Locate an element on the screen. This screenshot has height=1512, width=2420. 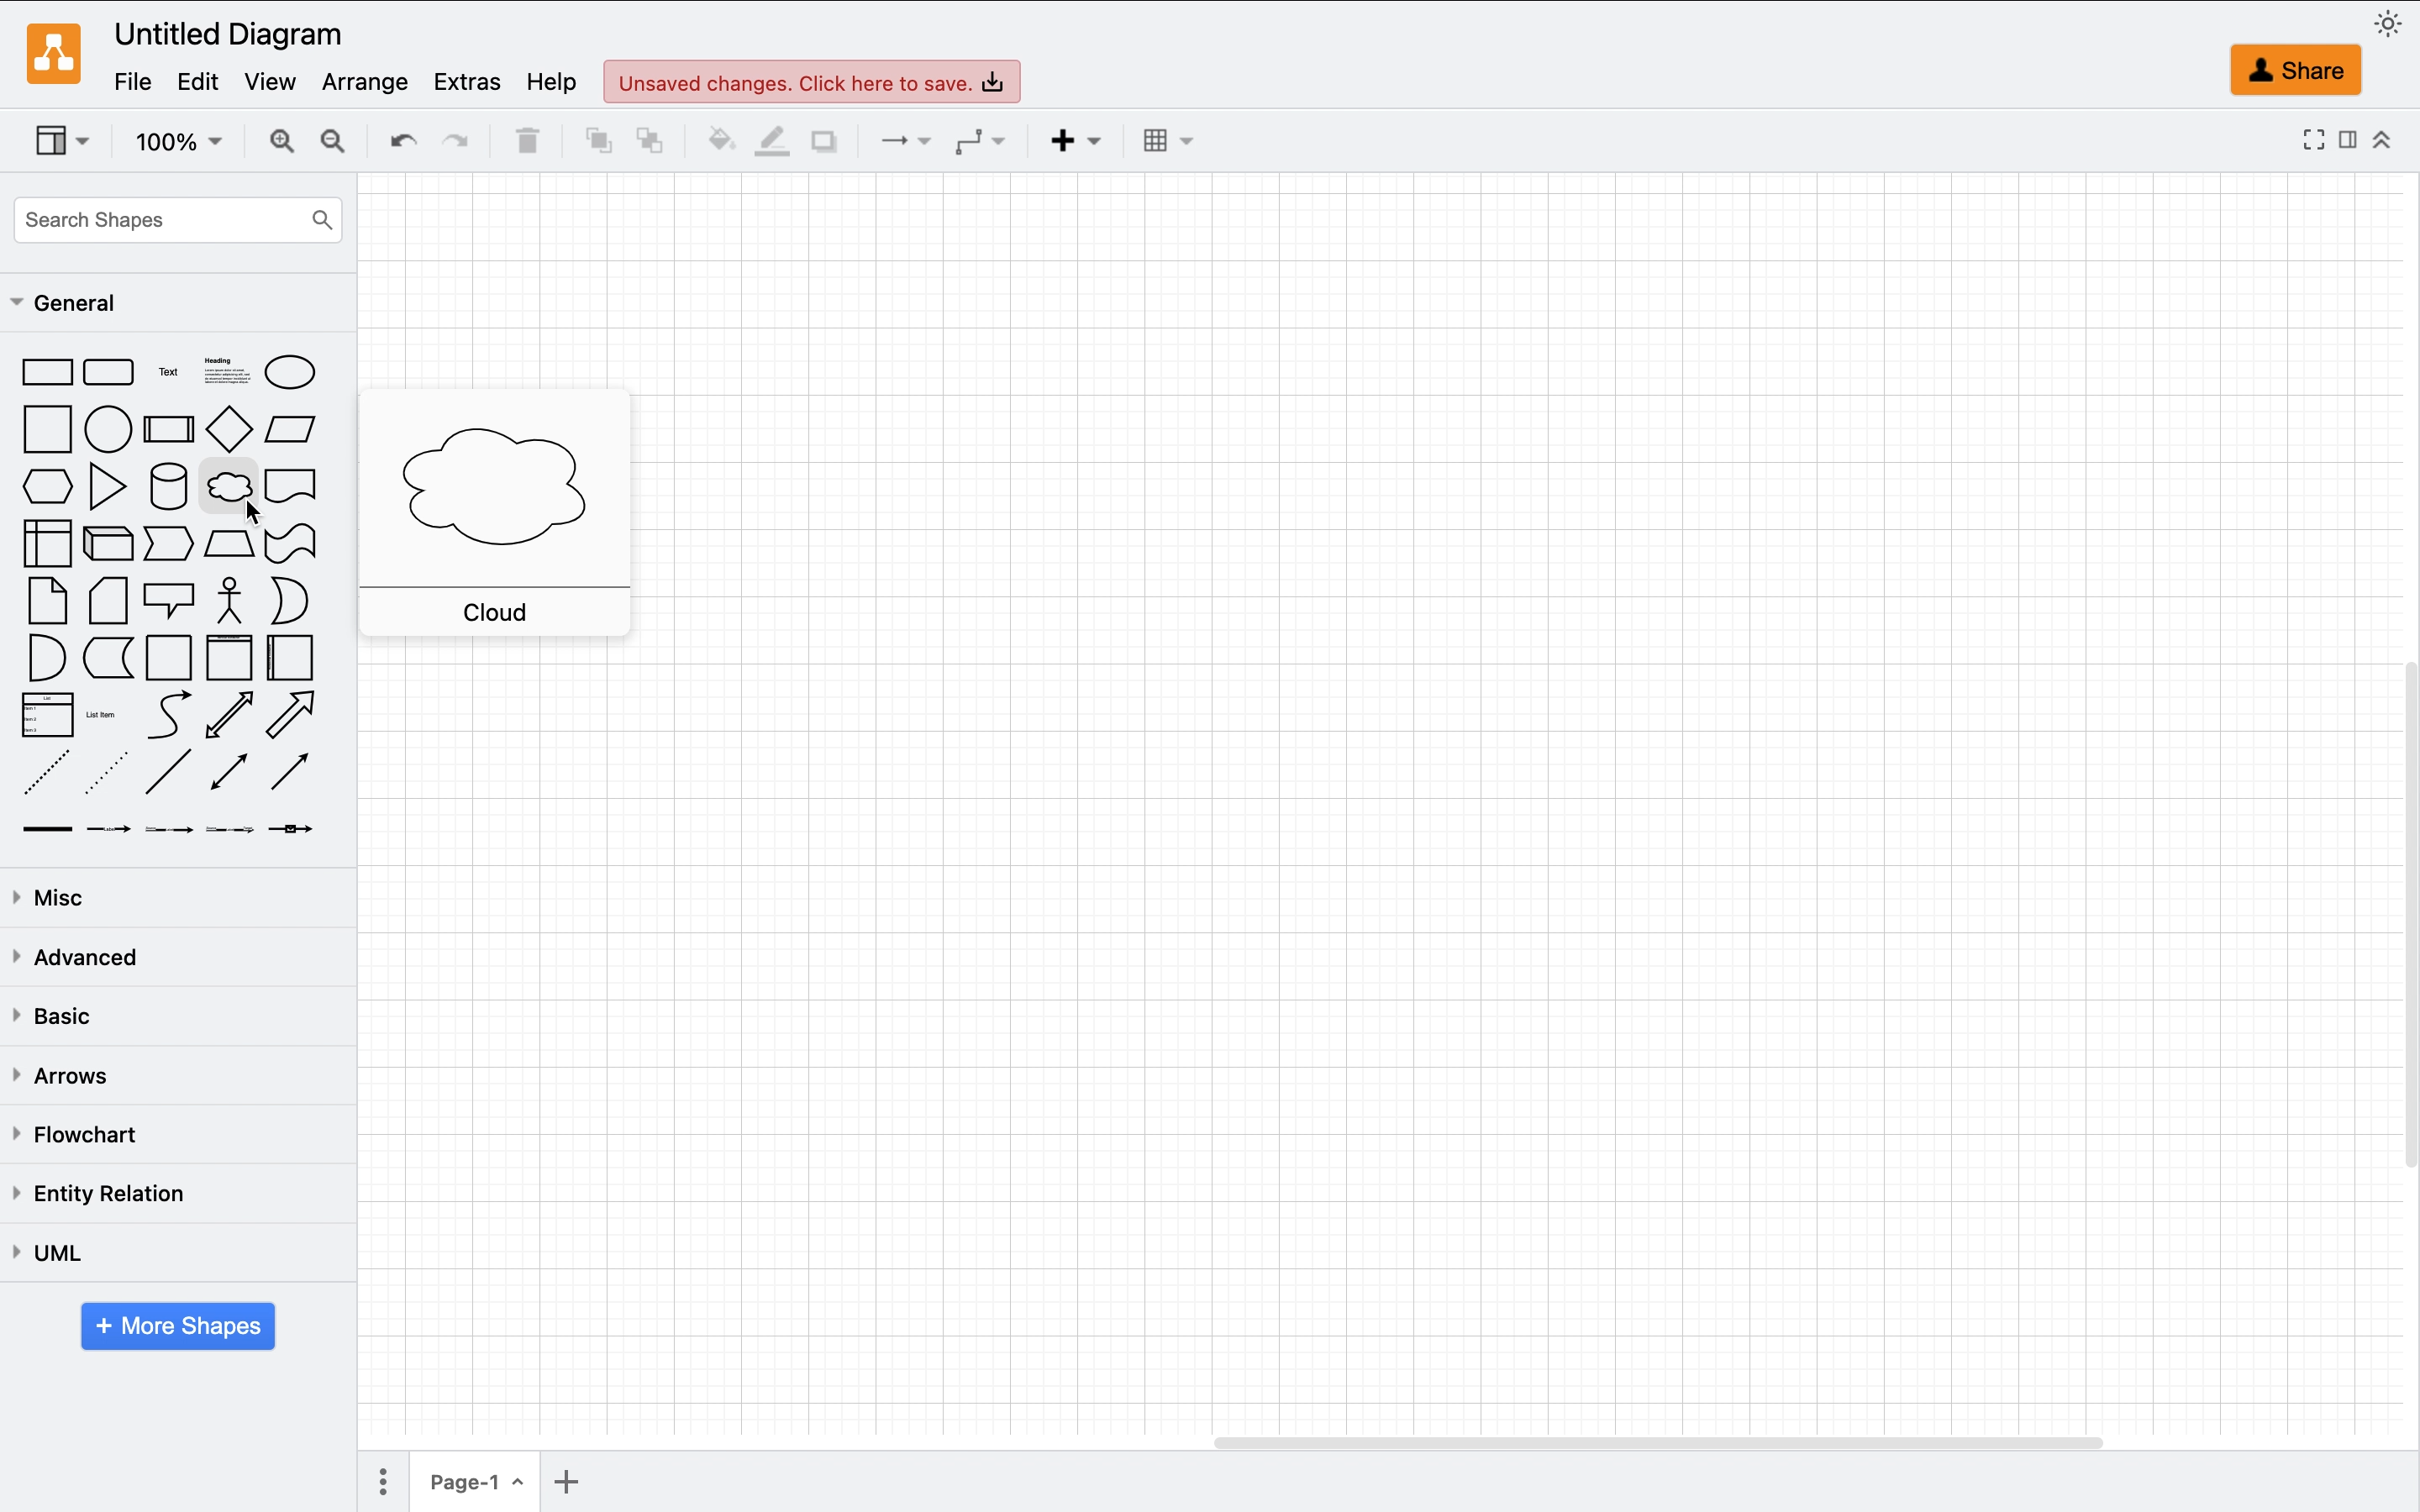
cursor is located at coordinates (254, 511).